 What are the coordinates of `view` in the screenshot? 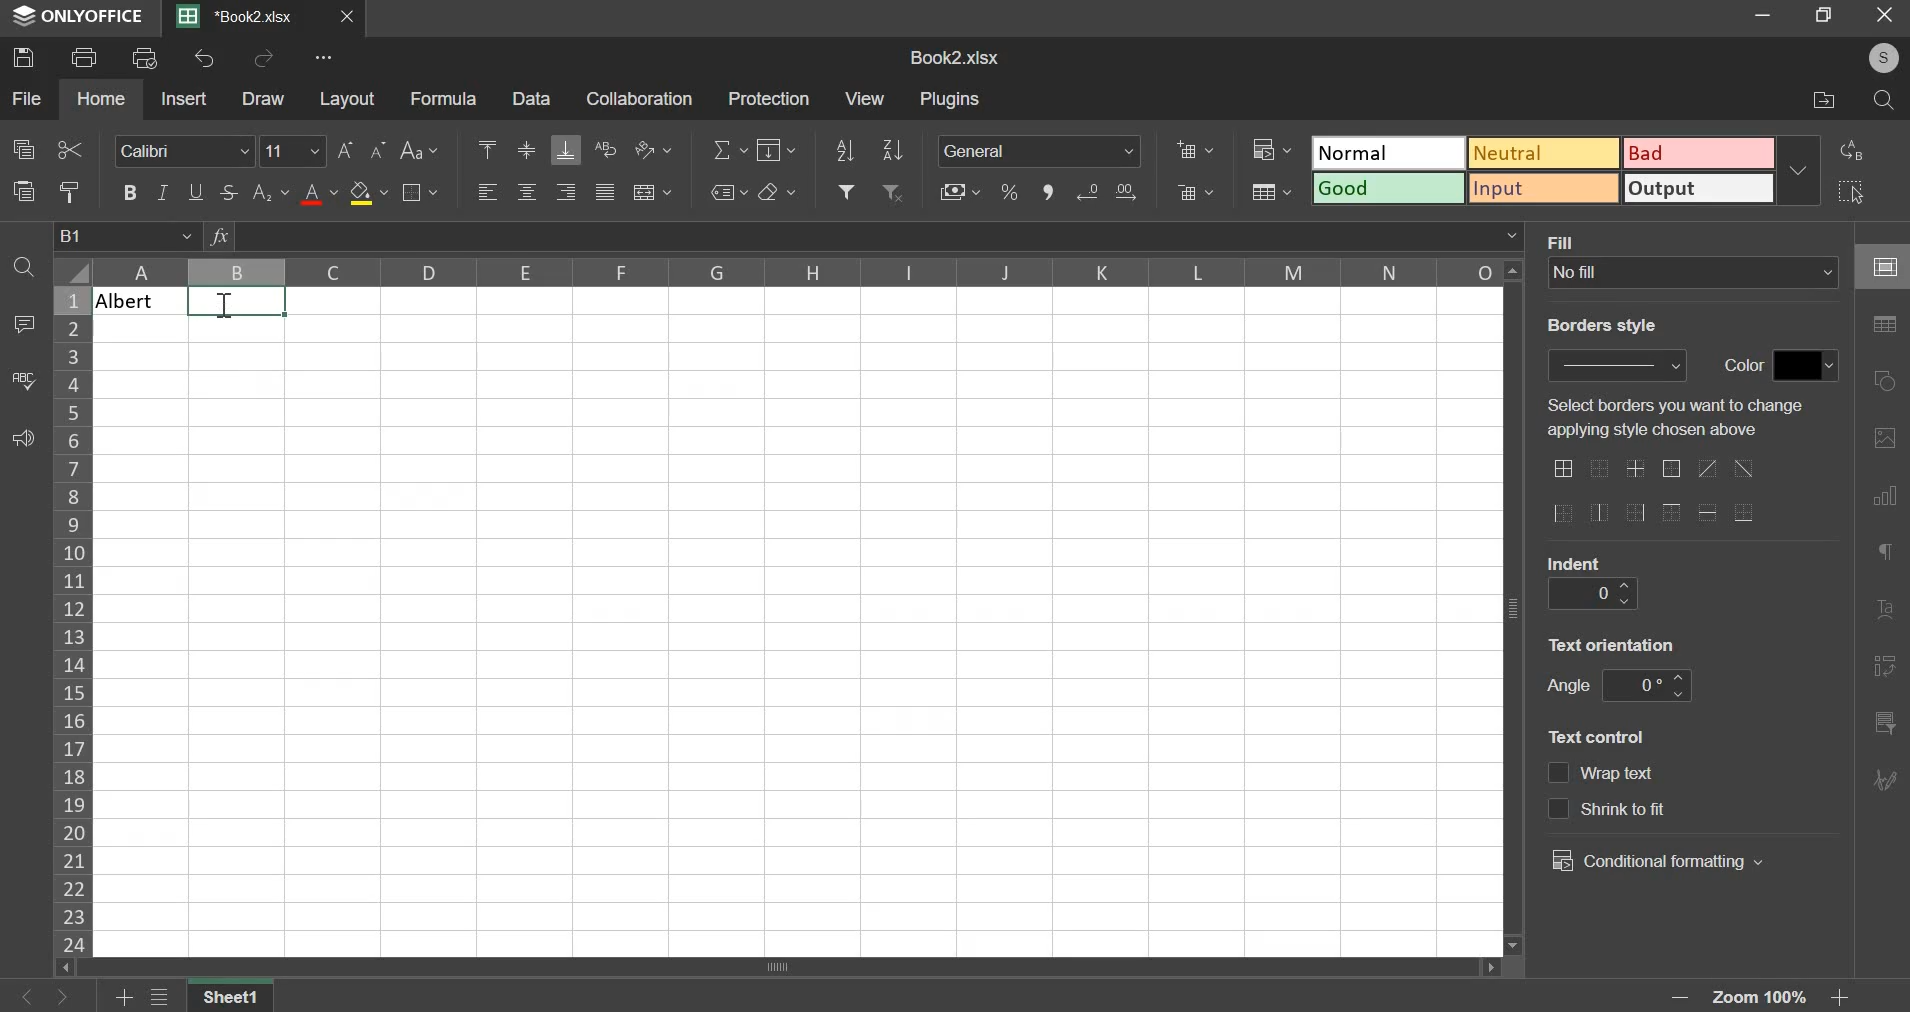 It's located at (866, 99).